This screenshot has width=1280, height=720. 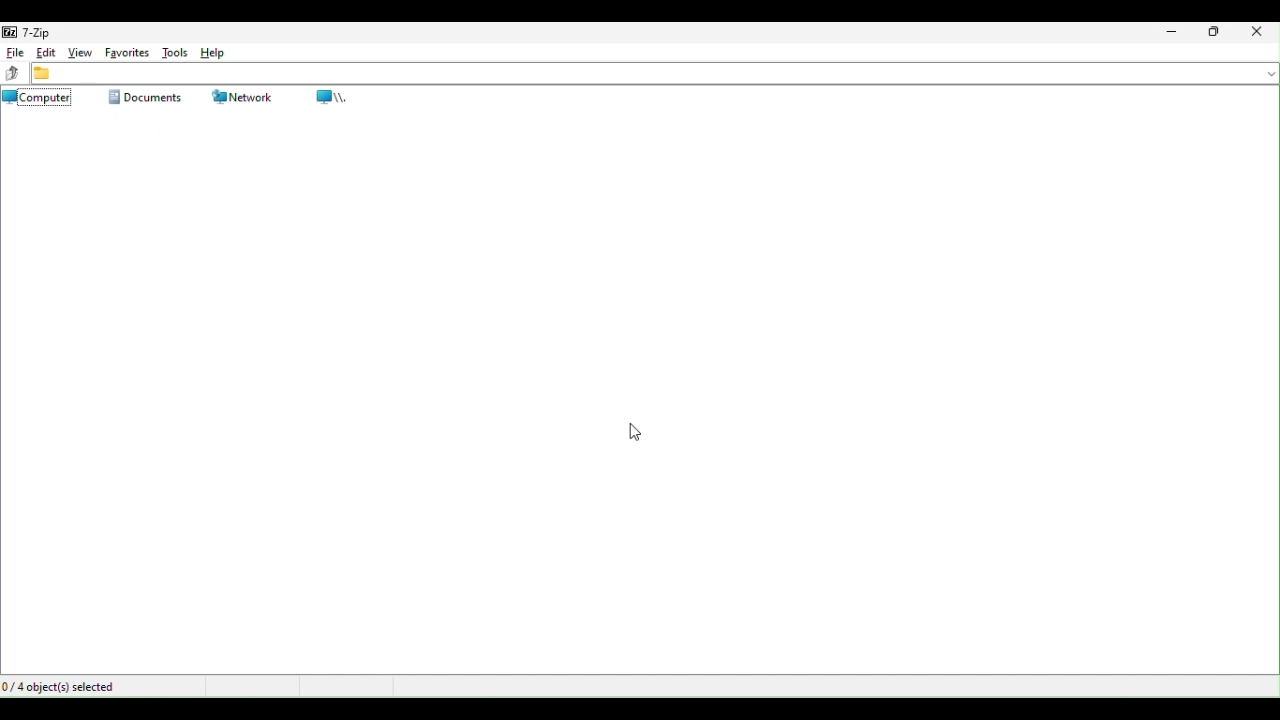 I want to click on Mouse, so click(x=642, y=433).